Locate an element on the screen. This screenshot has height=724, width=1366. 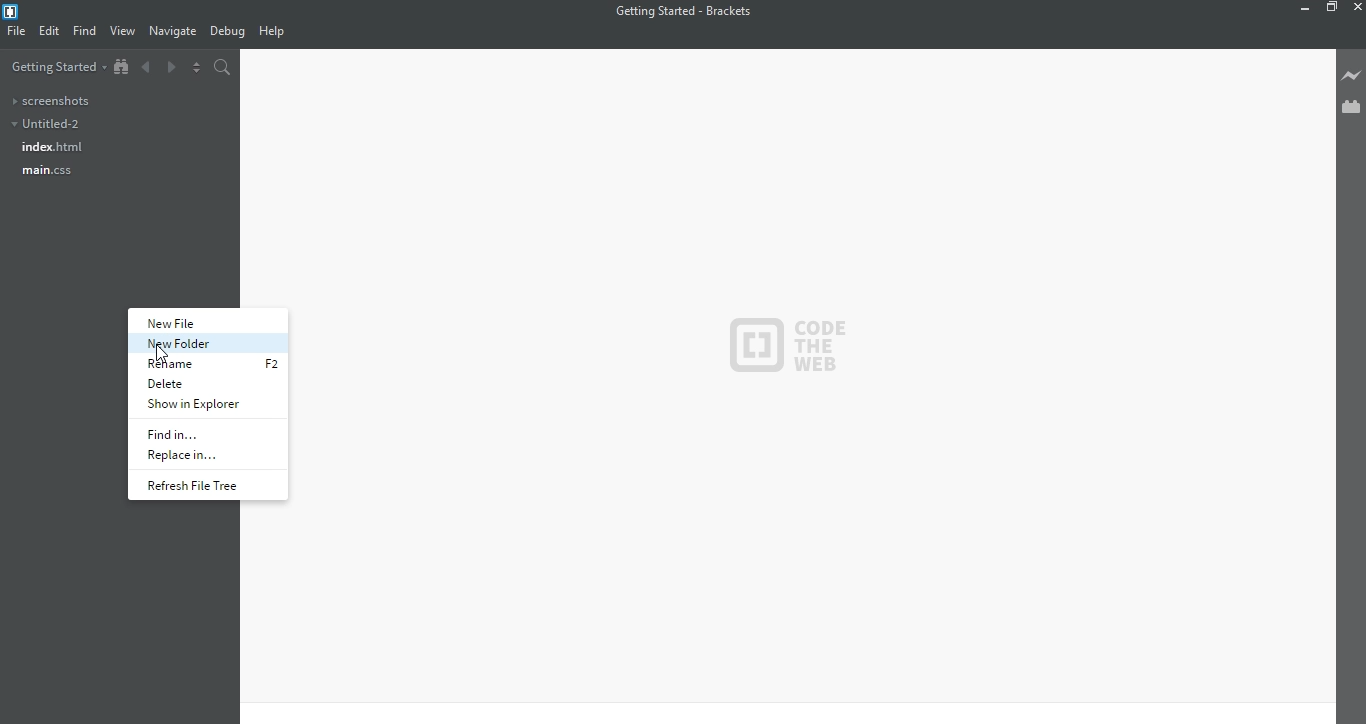
main.css is located at coordinates (47, 170).